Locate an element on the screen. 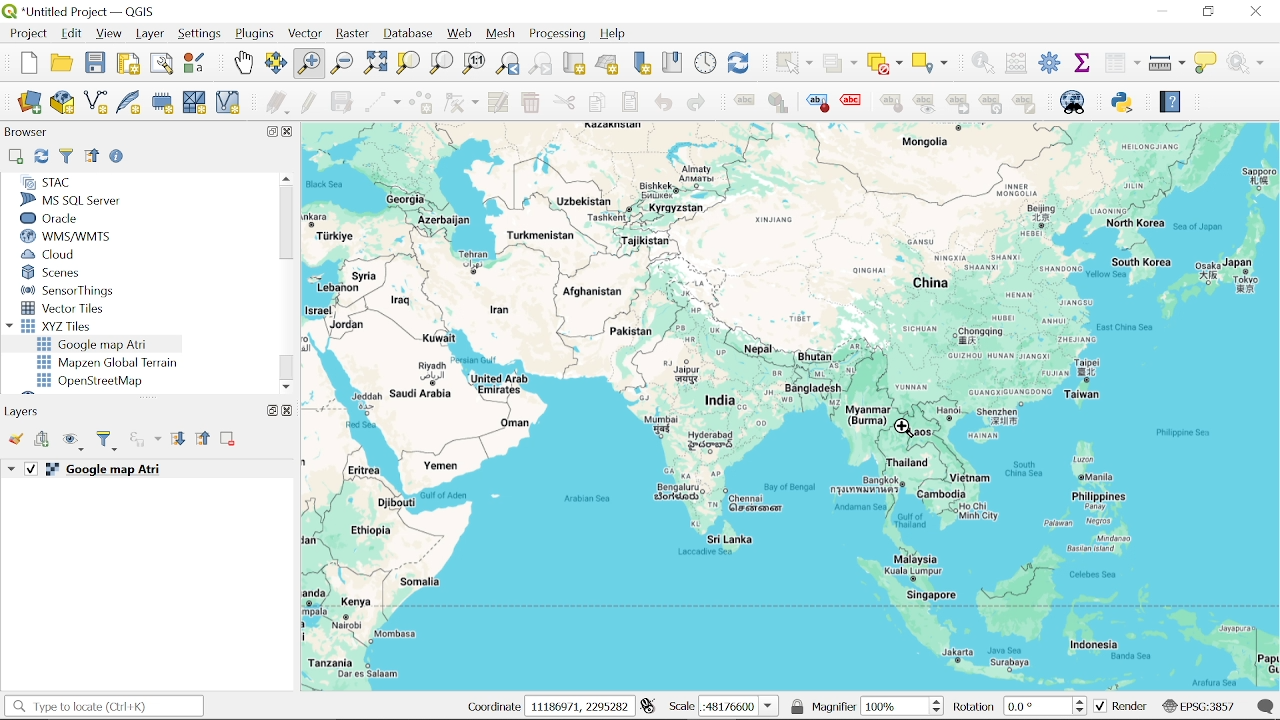 This screenshot has width=1280, height=720. New spatial lite layer is located at coordinates (129, 104).